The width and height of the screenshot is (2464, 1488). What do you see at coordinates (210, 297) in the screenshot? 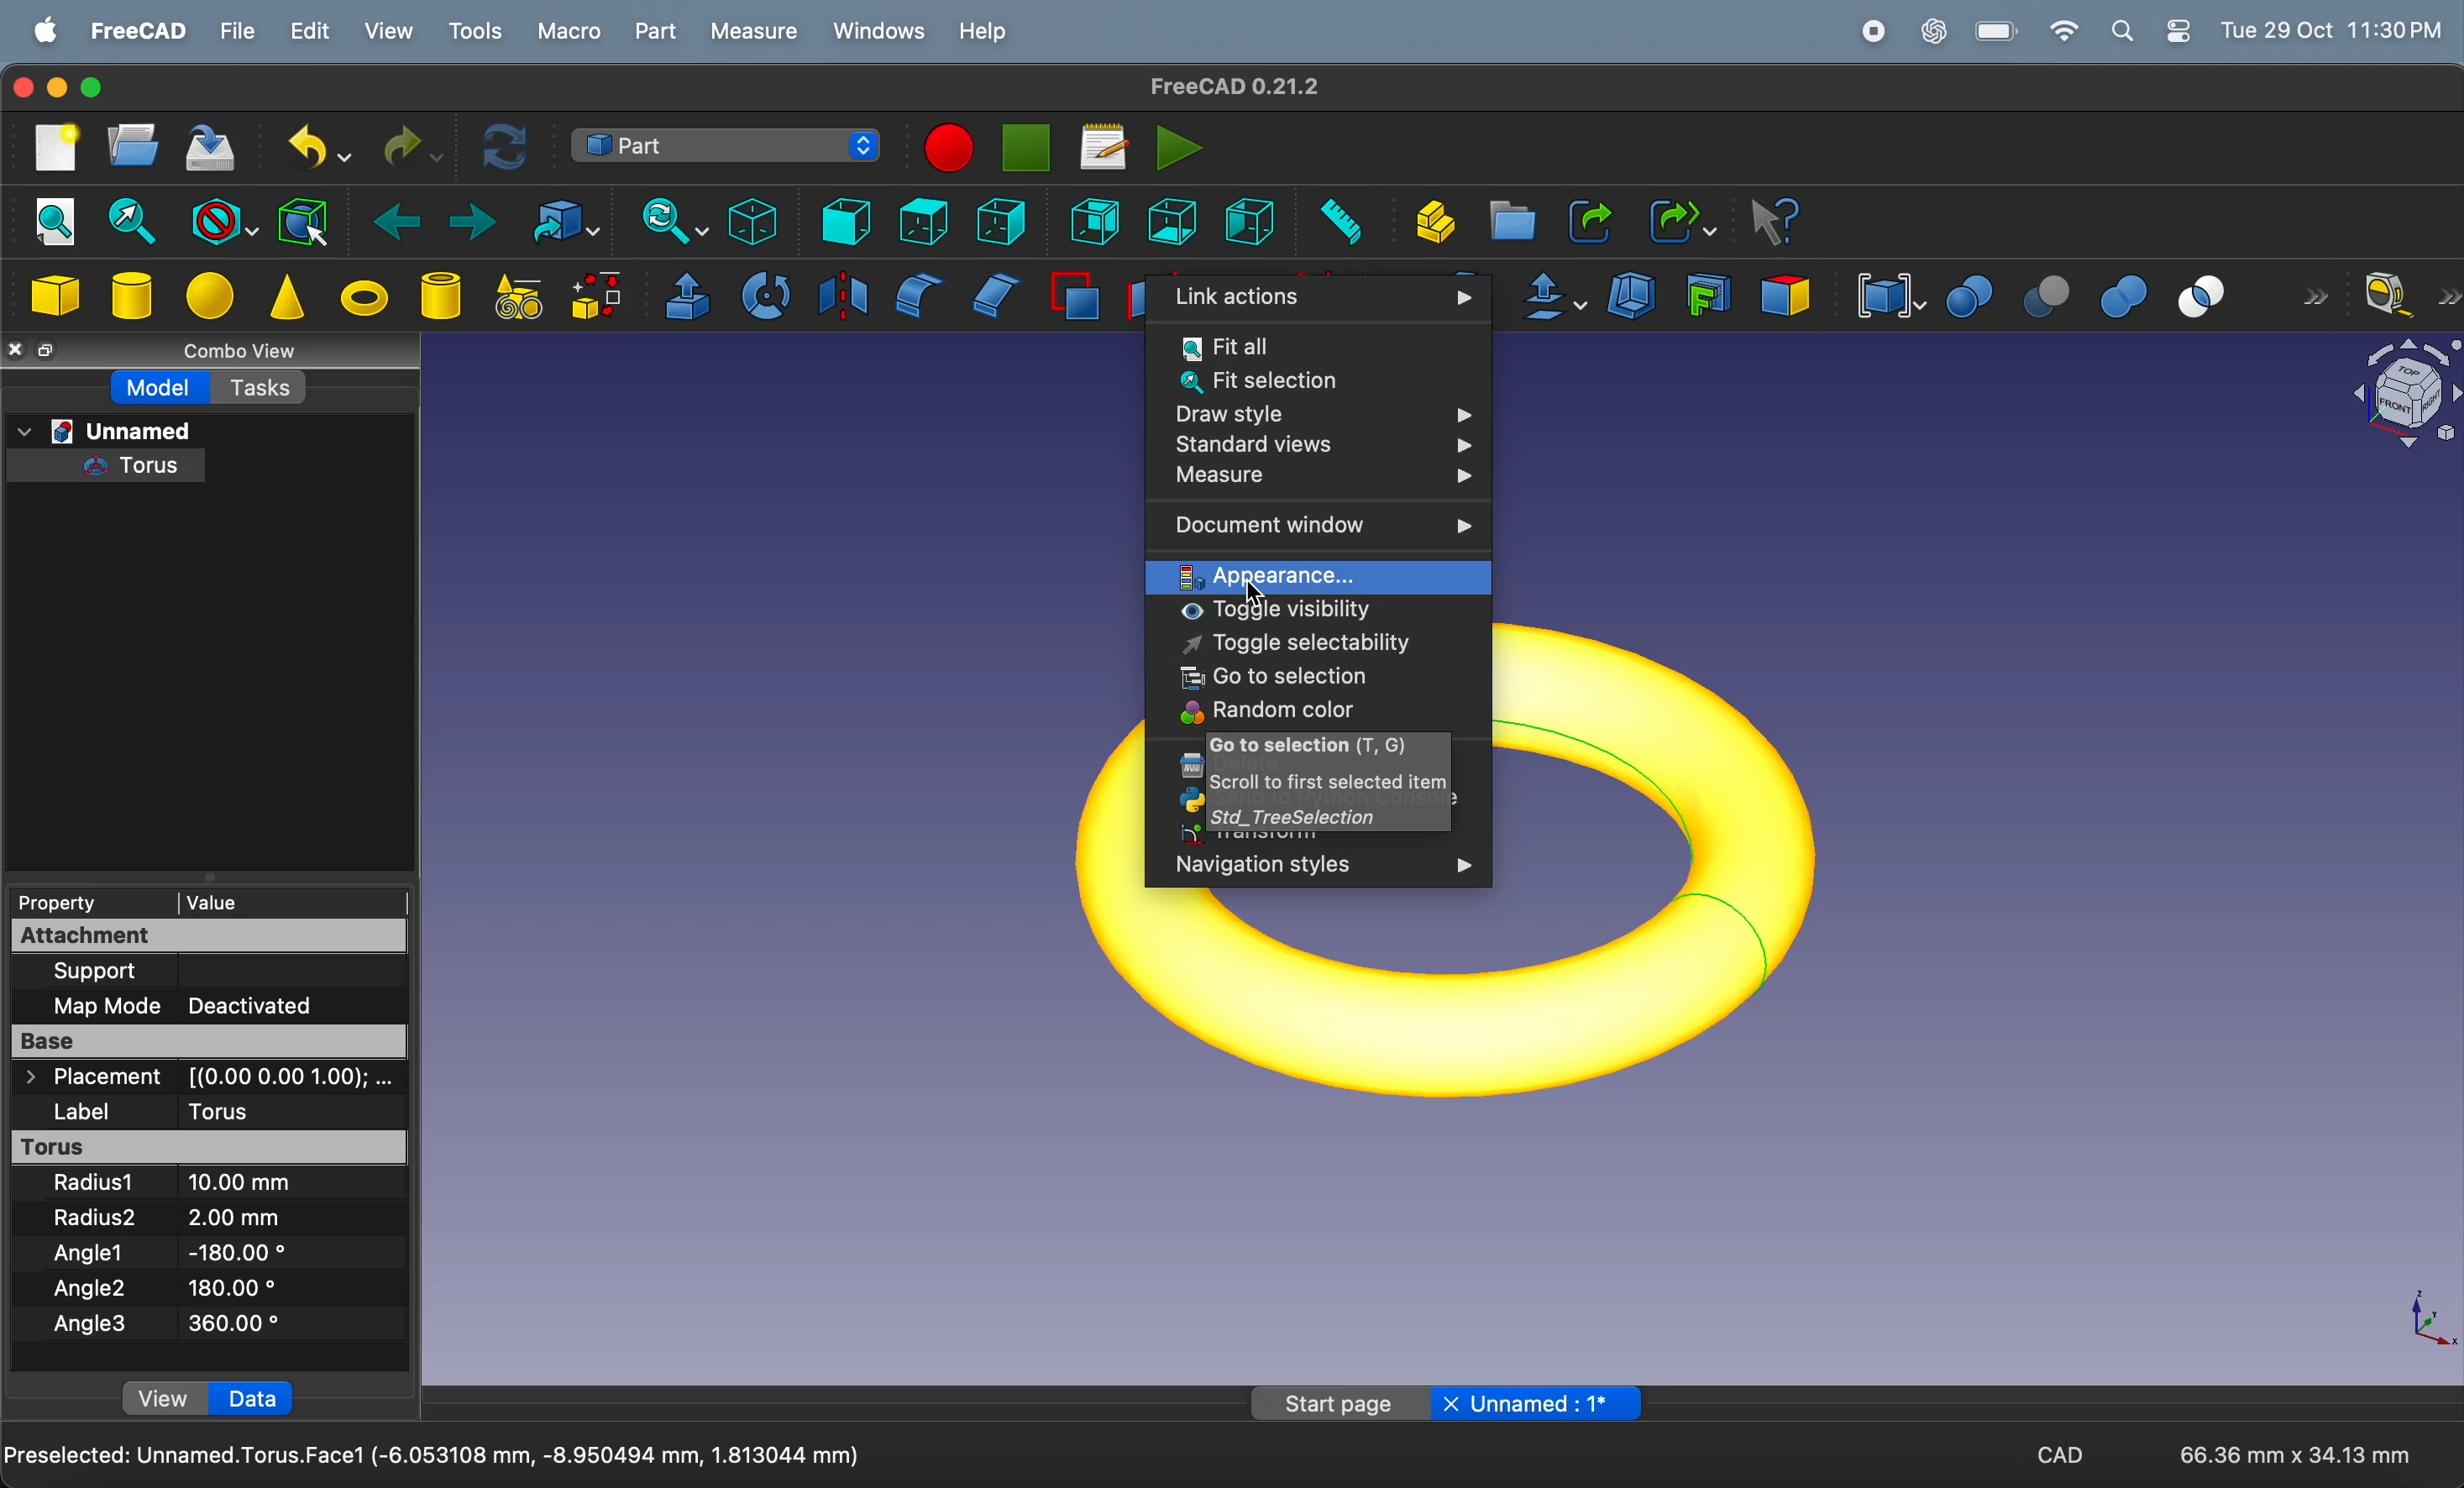
I see `sphere` at bounding box center [210, 297].